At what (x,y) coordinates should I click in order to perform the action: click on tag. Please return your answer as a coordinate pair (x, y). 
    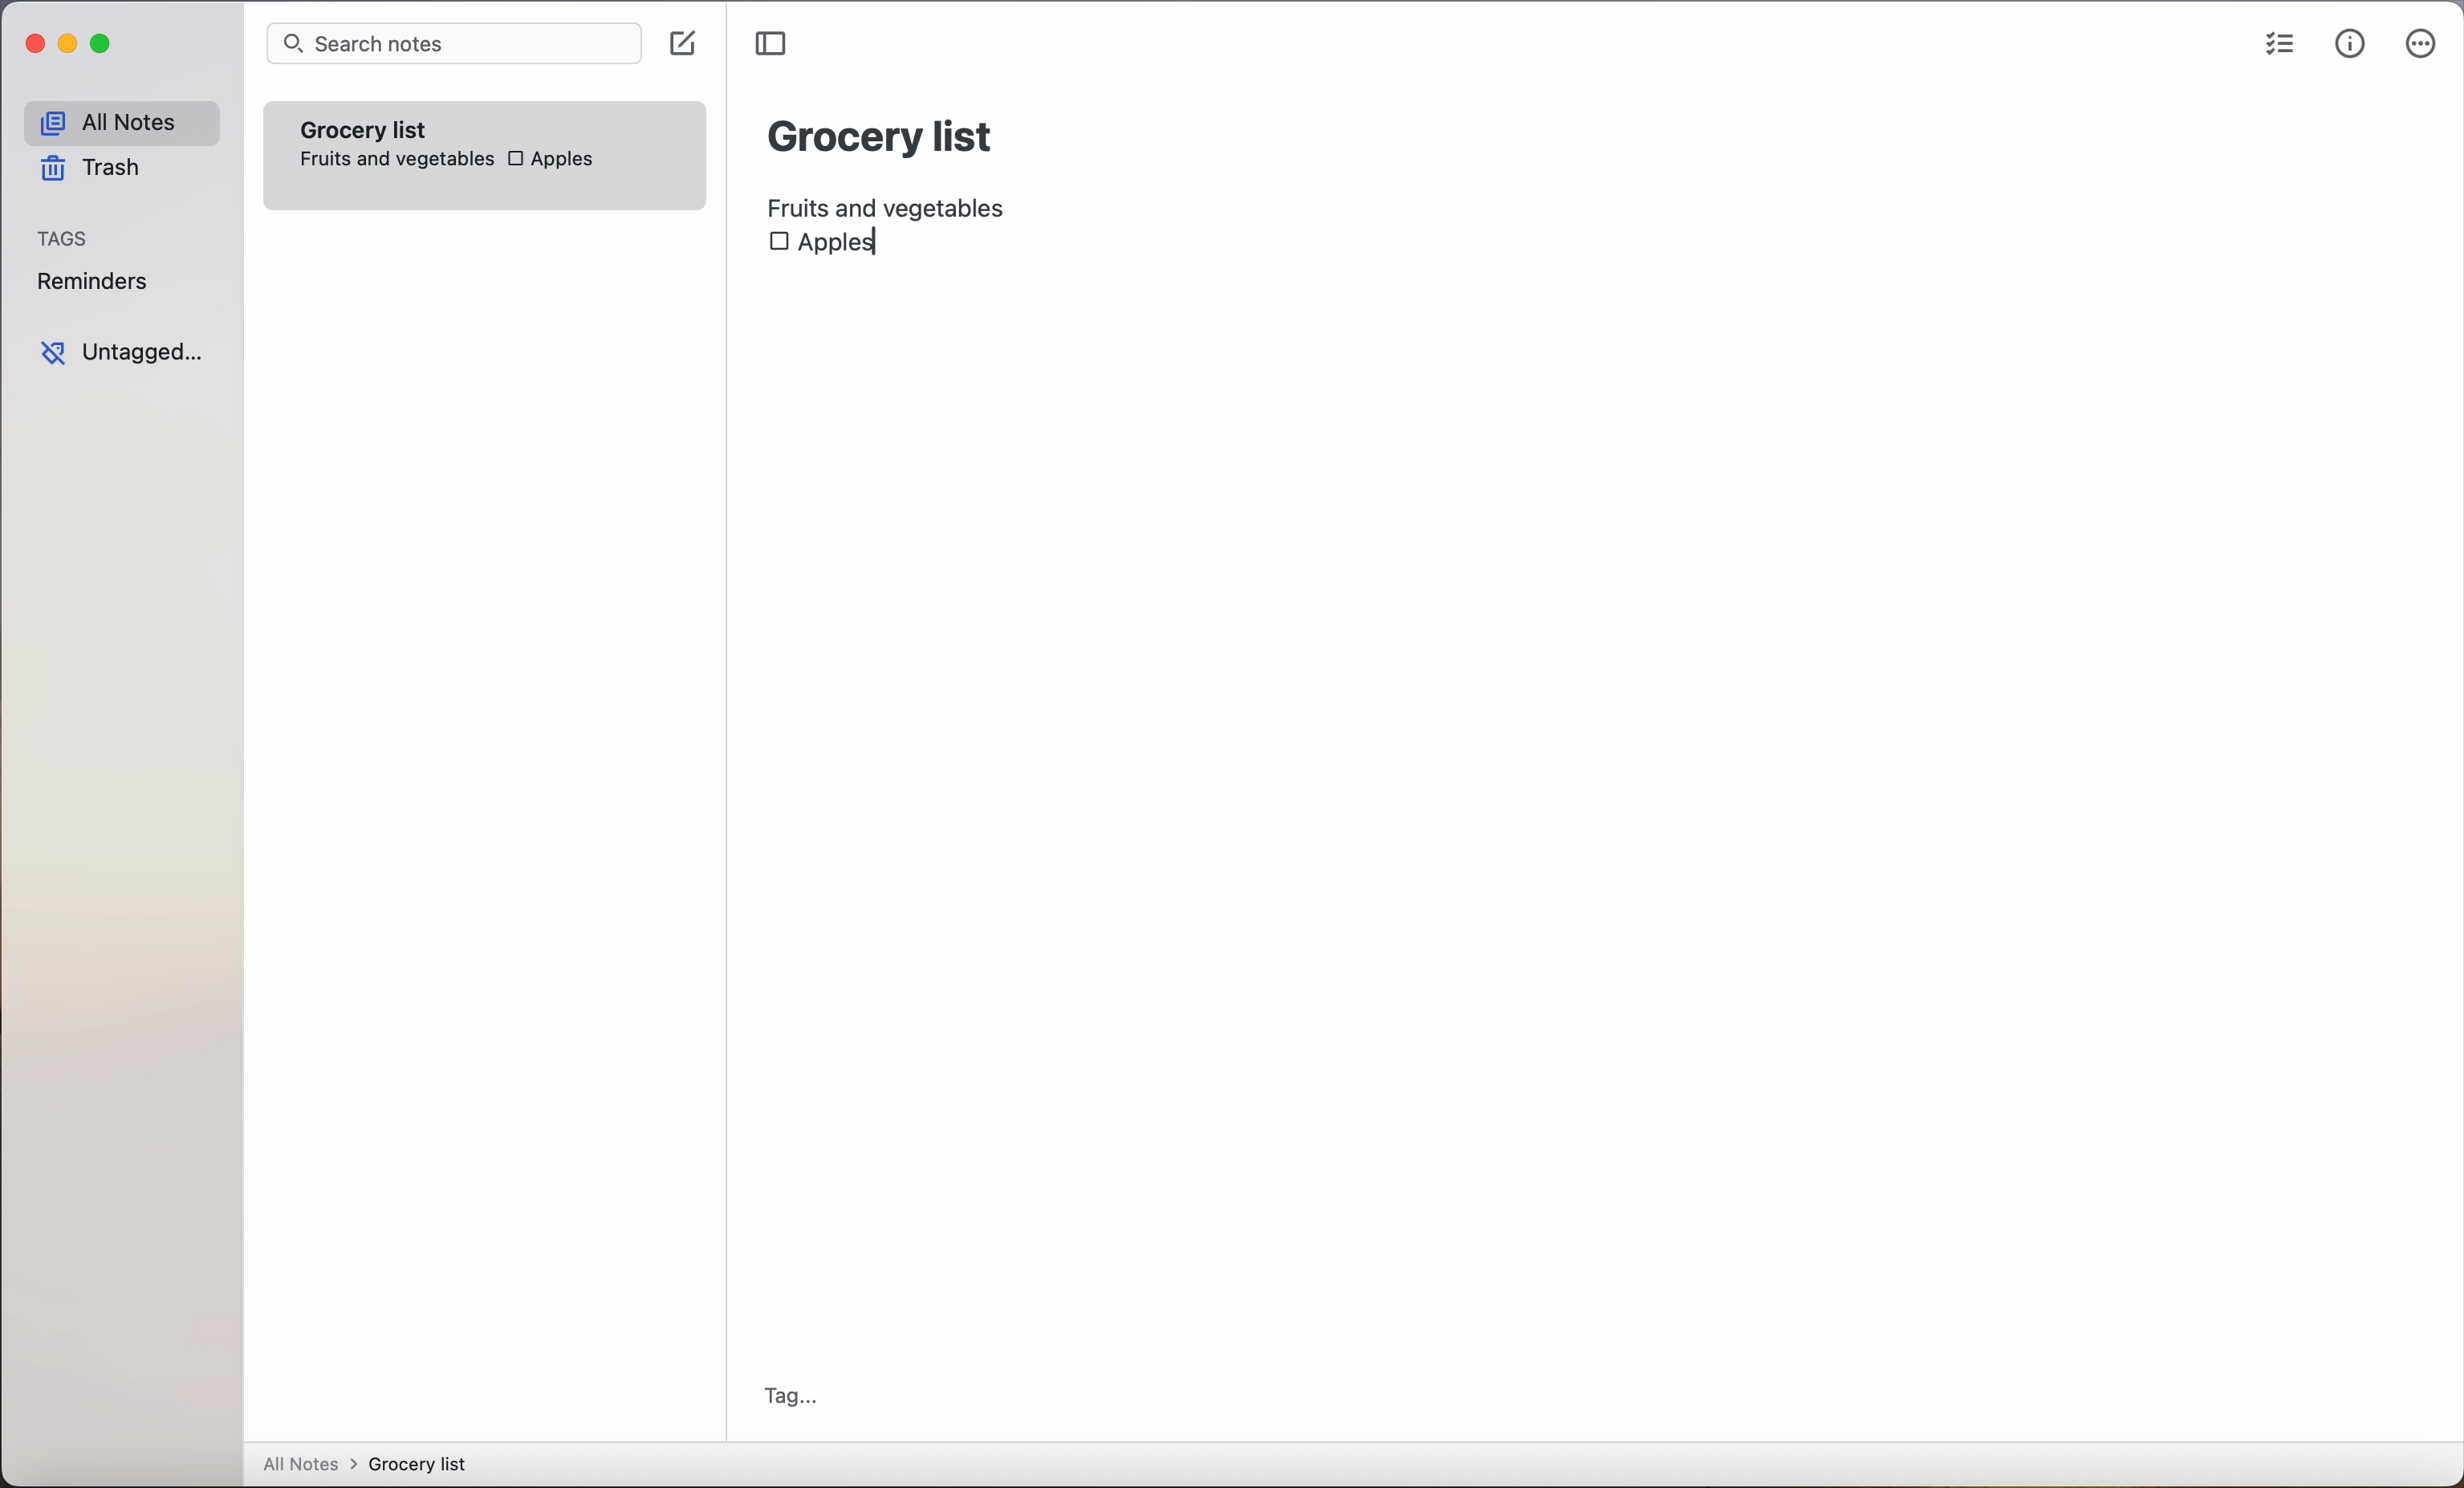
    Looking at the image, I should click on (791, 1396).